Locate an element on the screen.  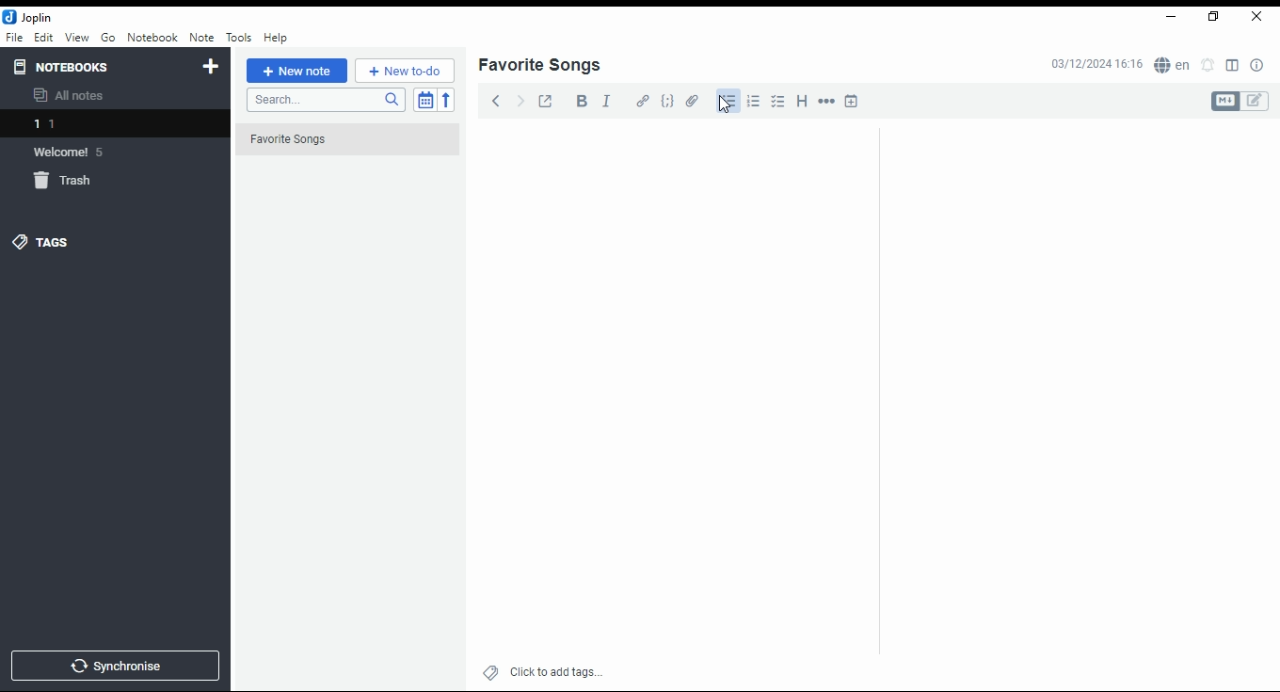
attach file is located at coordinates (693, 100).